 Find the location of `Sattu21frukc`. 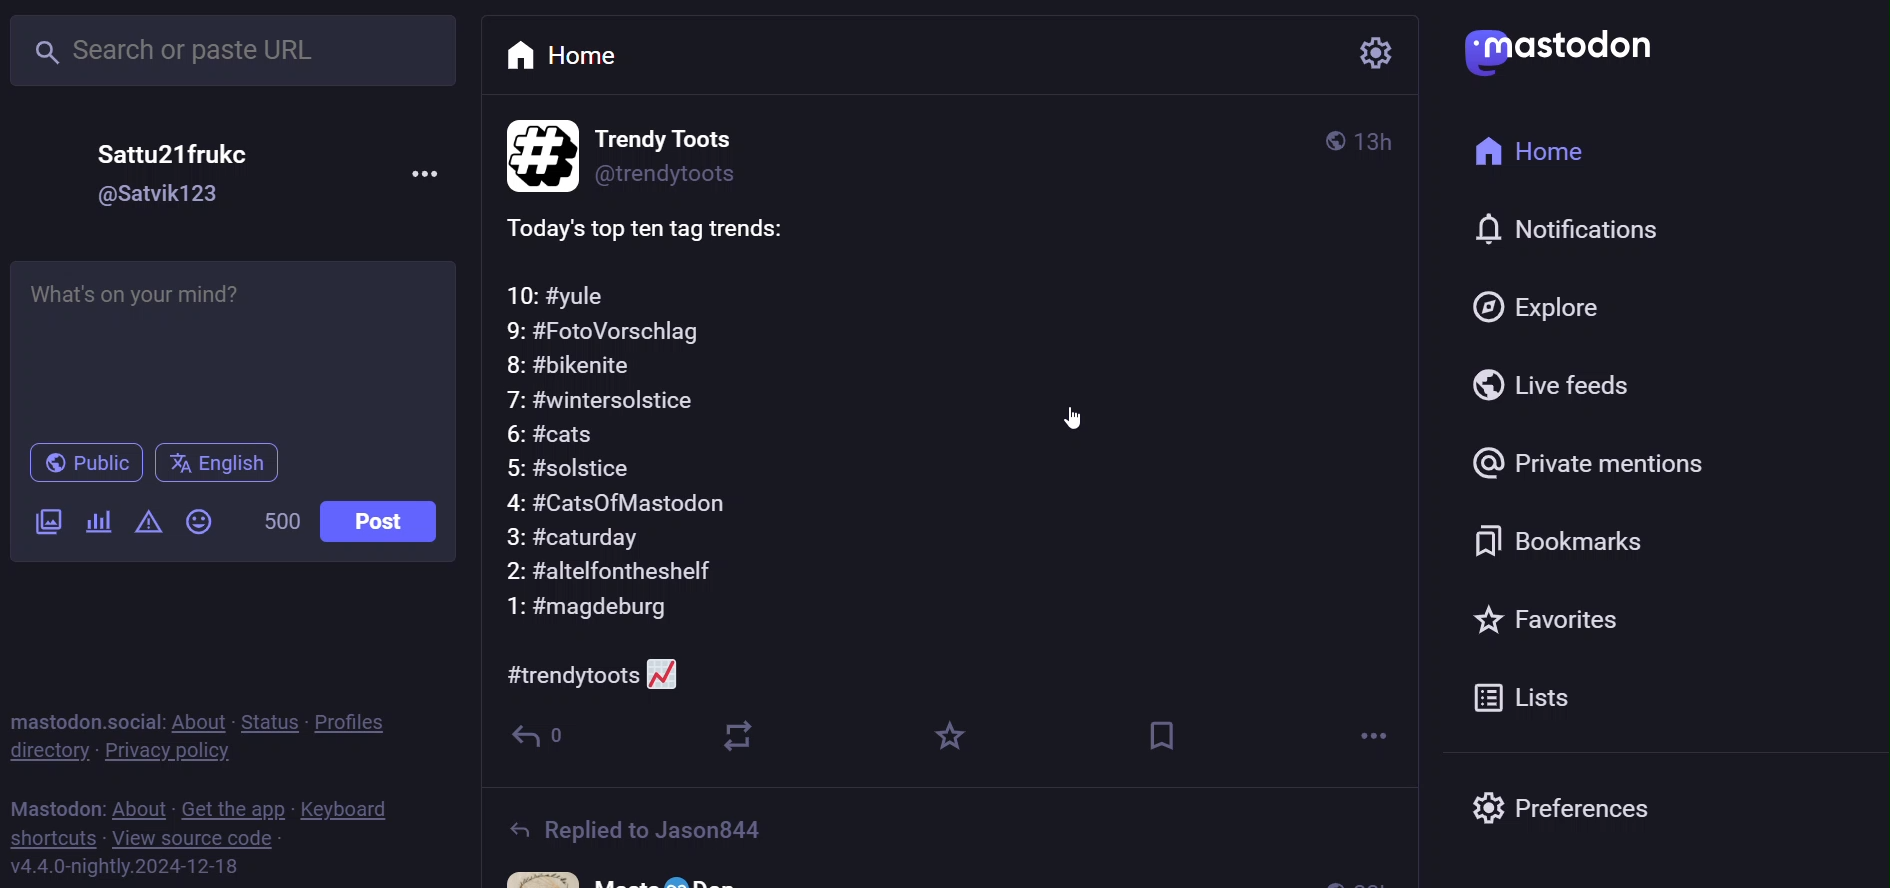

Sattu21frukc is located at coordinates (177, 151).